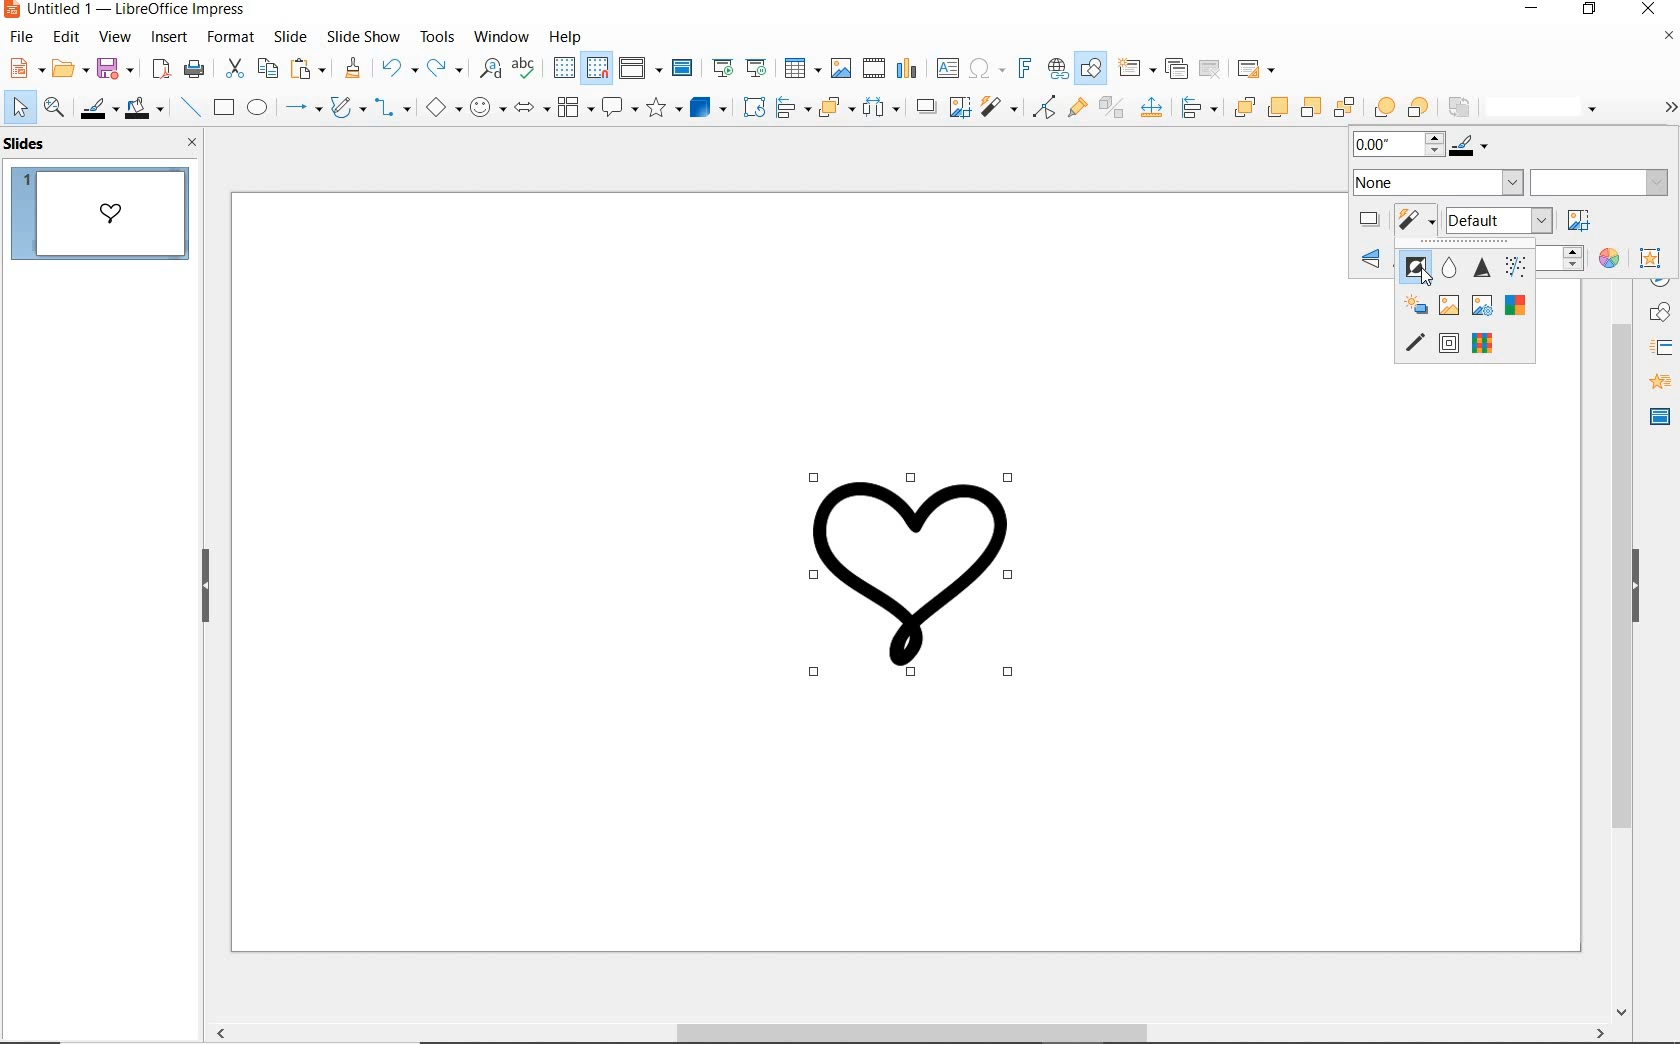 Image resolution: width=1680 pixels, height=1044 pixels. Describe the element at coordinates (106, 217) in the screenshot. I see `SLIDE 1` at that location.